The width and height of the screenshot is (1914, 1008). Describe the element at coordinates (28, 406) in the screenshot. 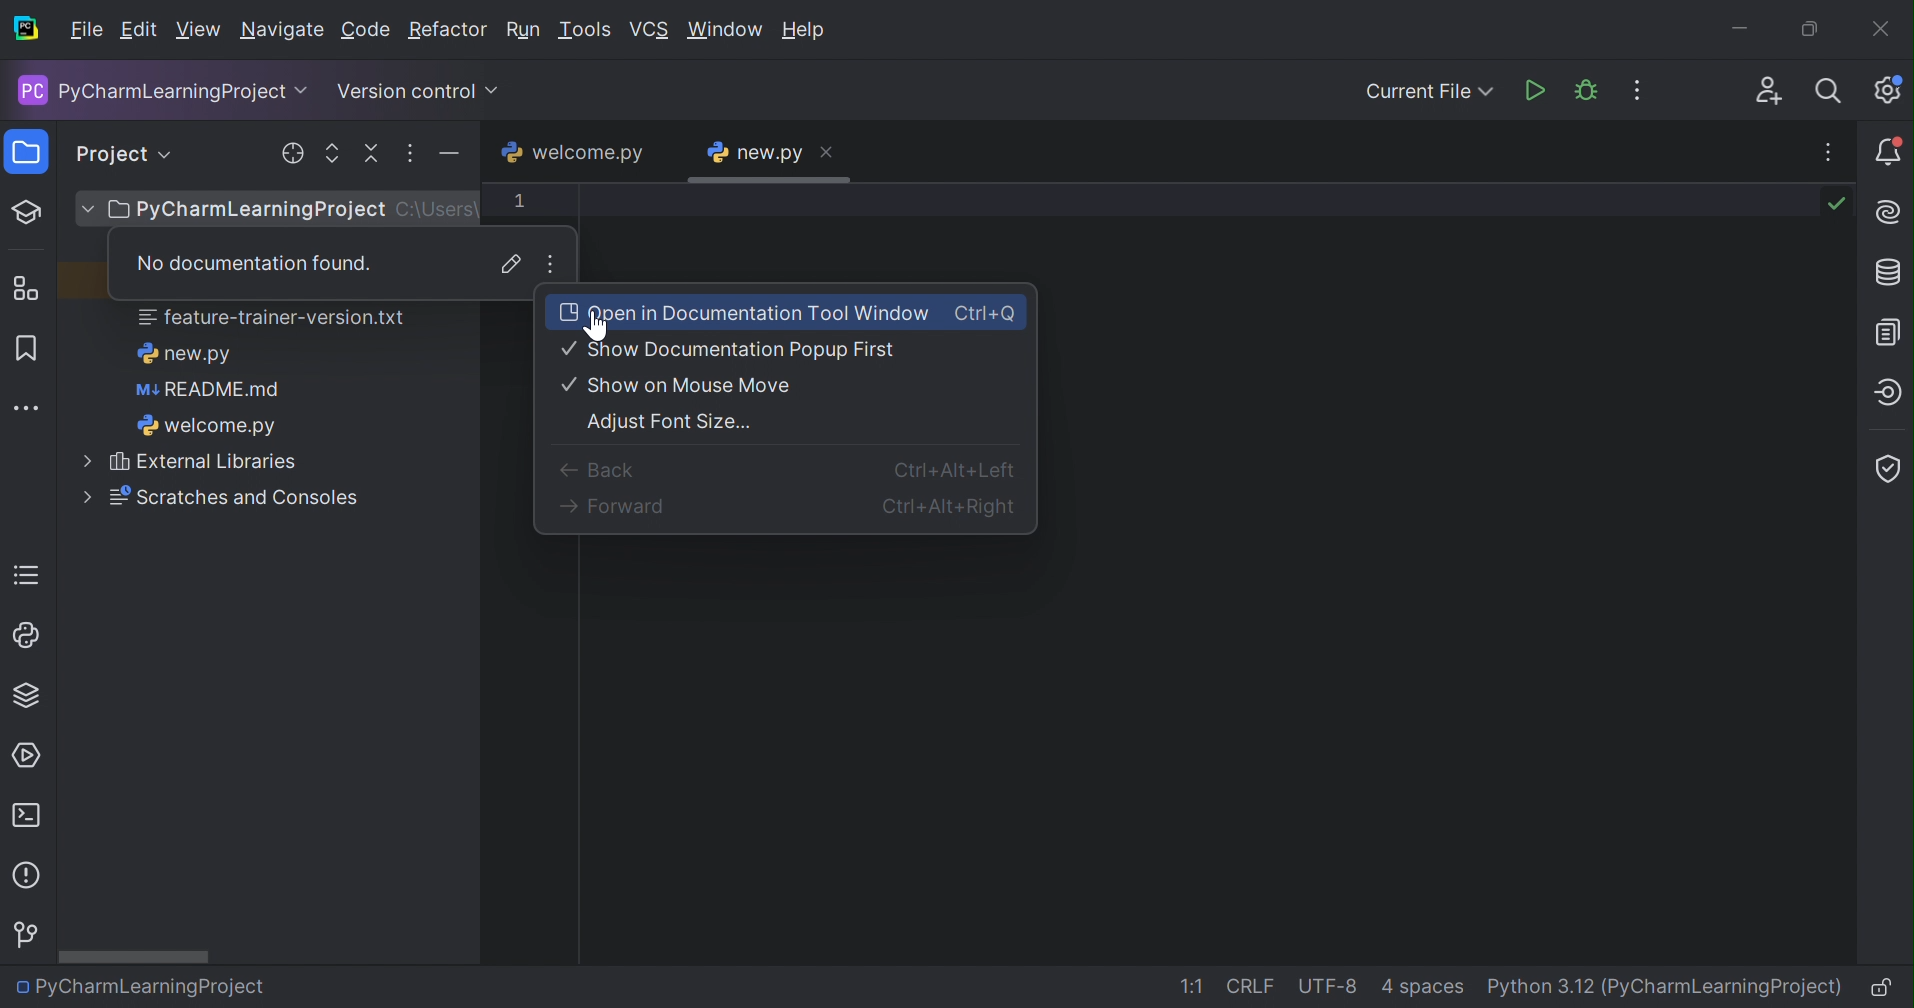

I see `More tool windows` at that location.